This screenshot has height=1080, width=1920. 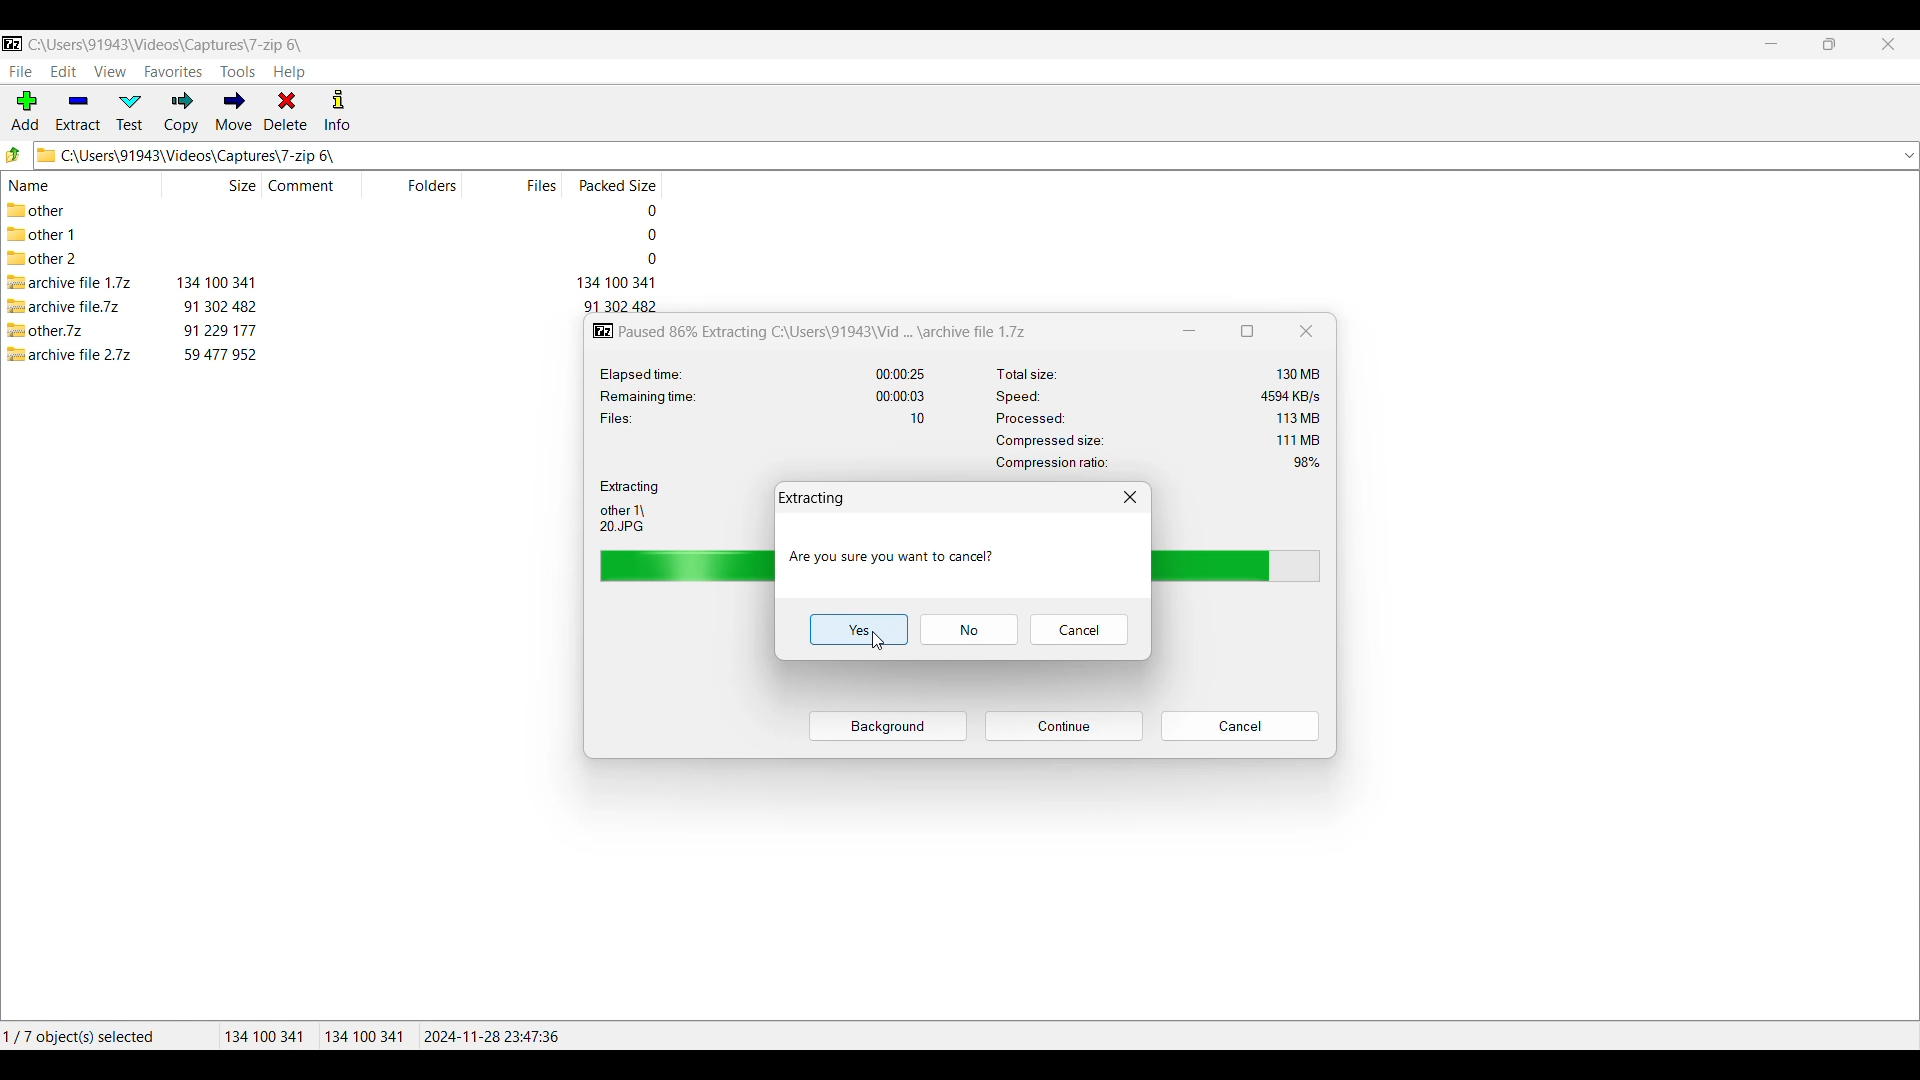 What do you see at coordinates (1772, 44) in the screenshot?
I see `Minimize` at bounding box center [1772, 44].